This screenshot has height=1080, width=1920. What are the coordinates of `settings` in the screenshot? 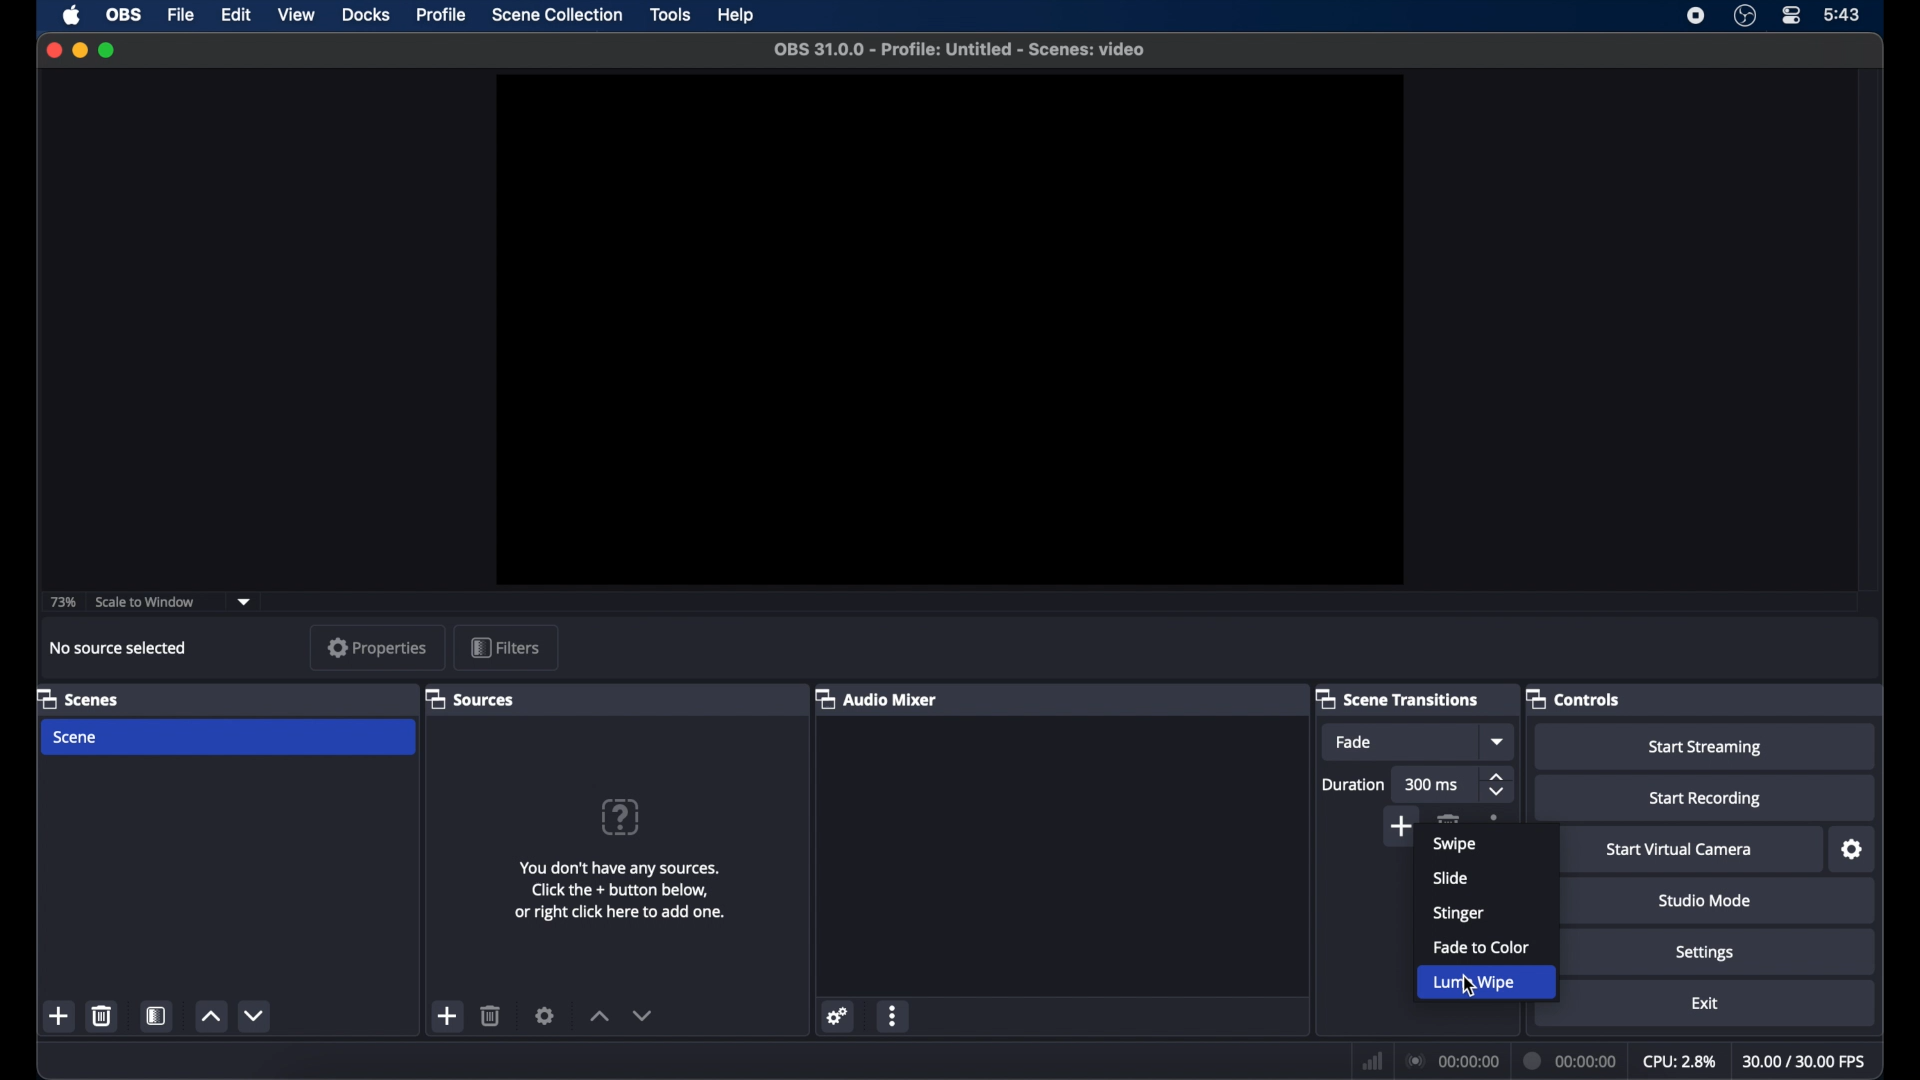 It's located at (545, 1015).